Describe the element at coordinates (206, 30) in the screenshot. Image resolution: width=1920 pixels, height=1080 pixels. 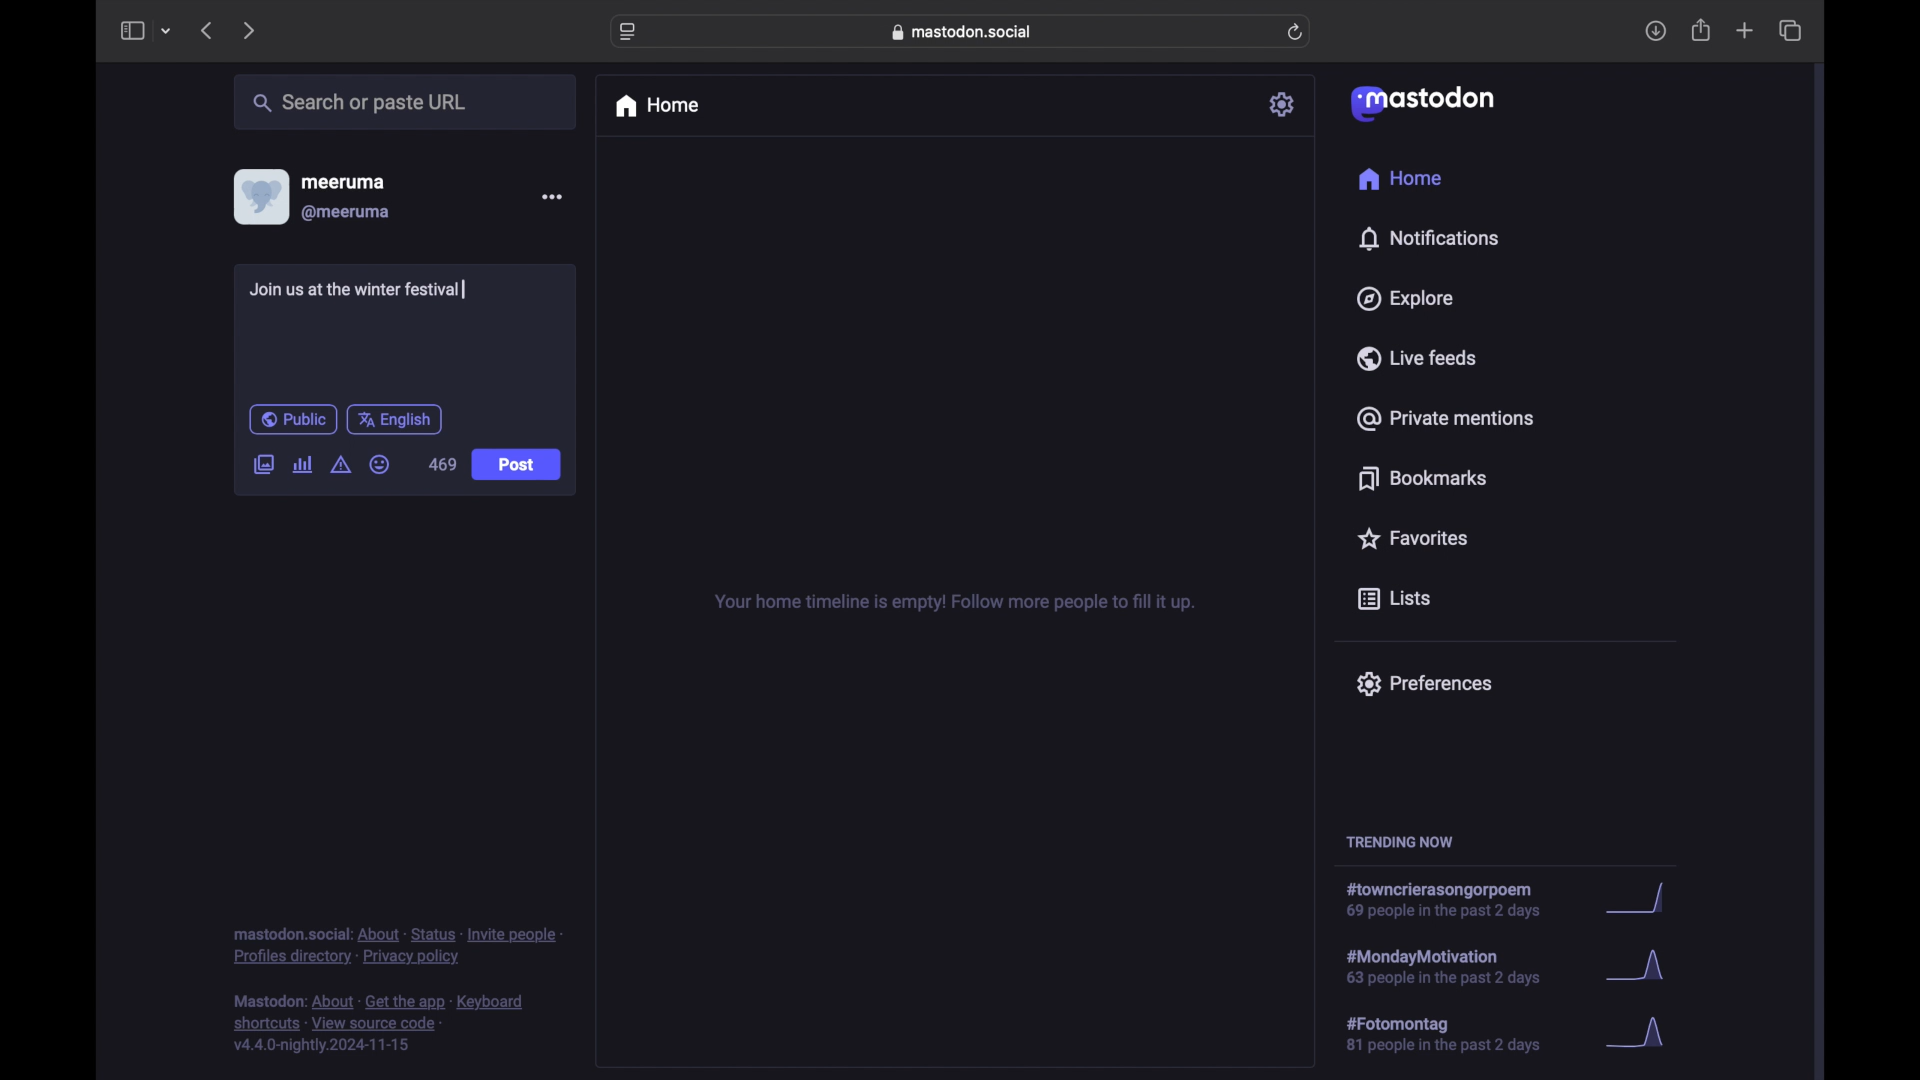
I see `previous` at that location.